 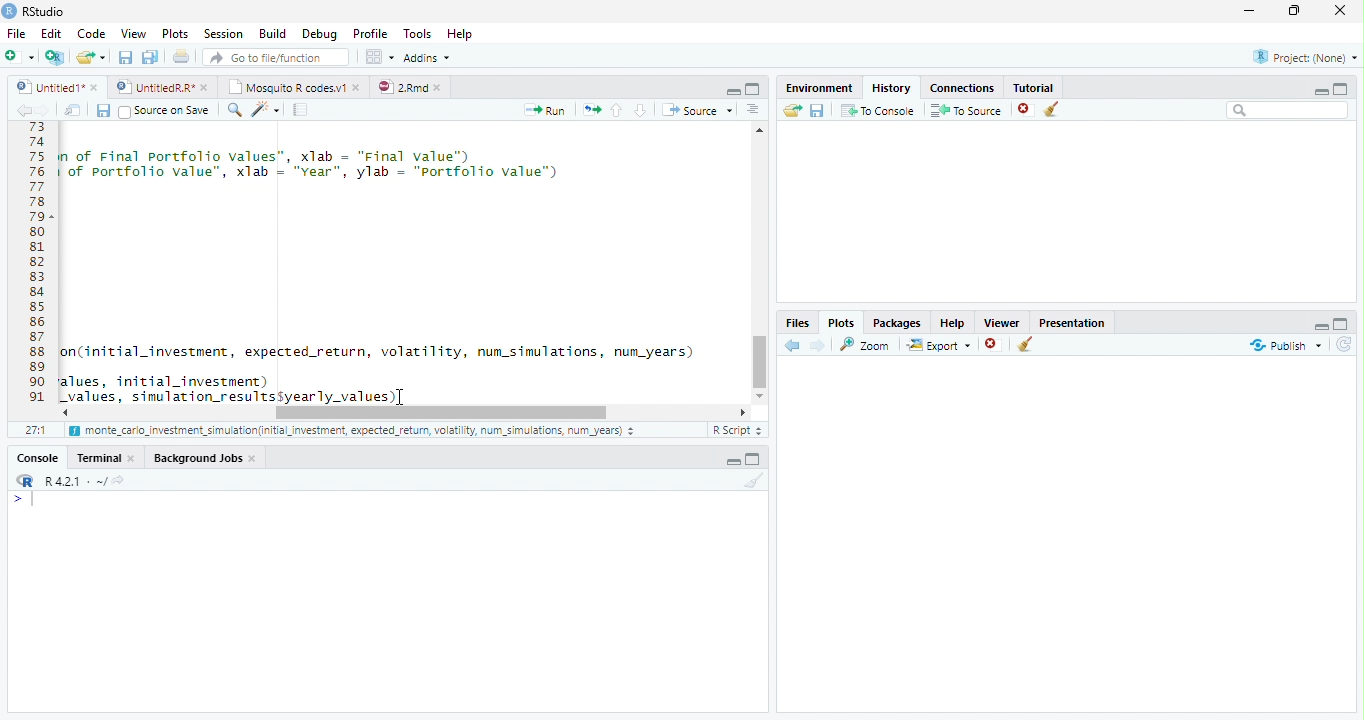 I want to click on Close, so click(x=1342, y=12).